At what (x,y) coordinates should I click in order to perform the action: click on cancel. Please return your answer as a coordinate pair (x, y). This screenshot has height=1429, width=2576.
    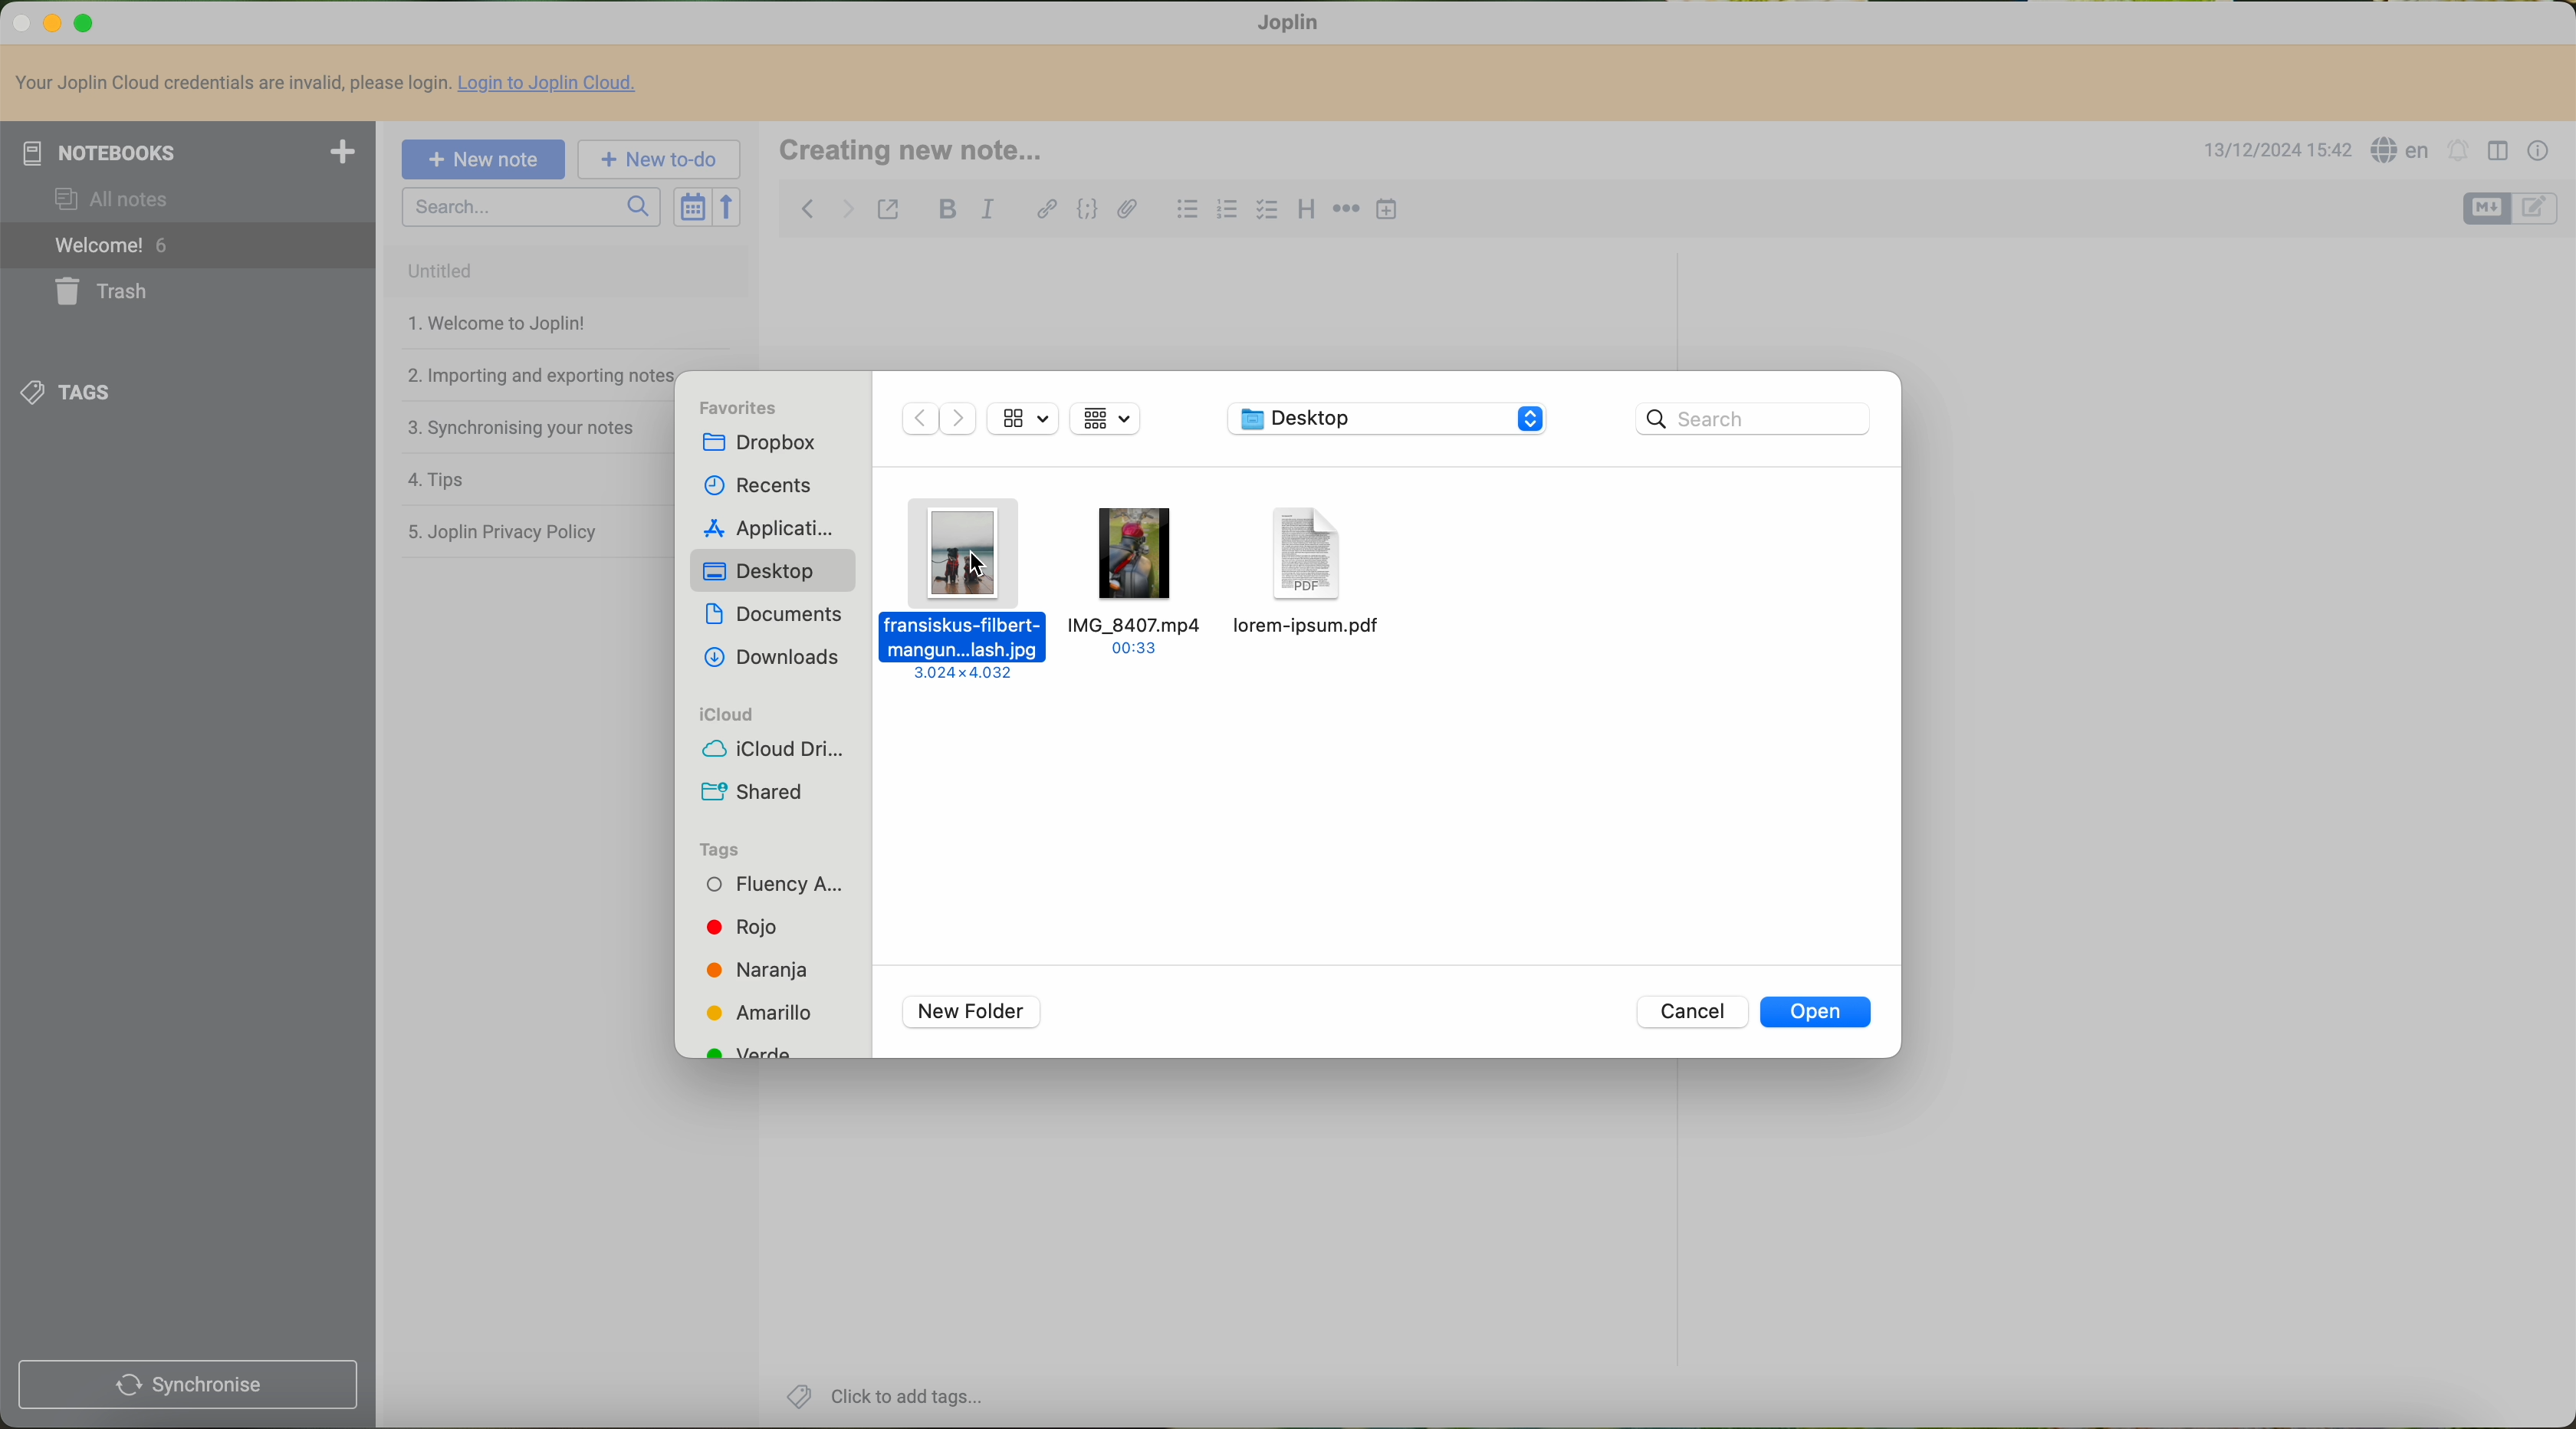
    Looking at the image, I should click on (1692, 1012).